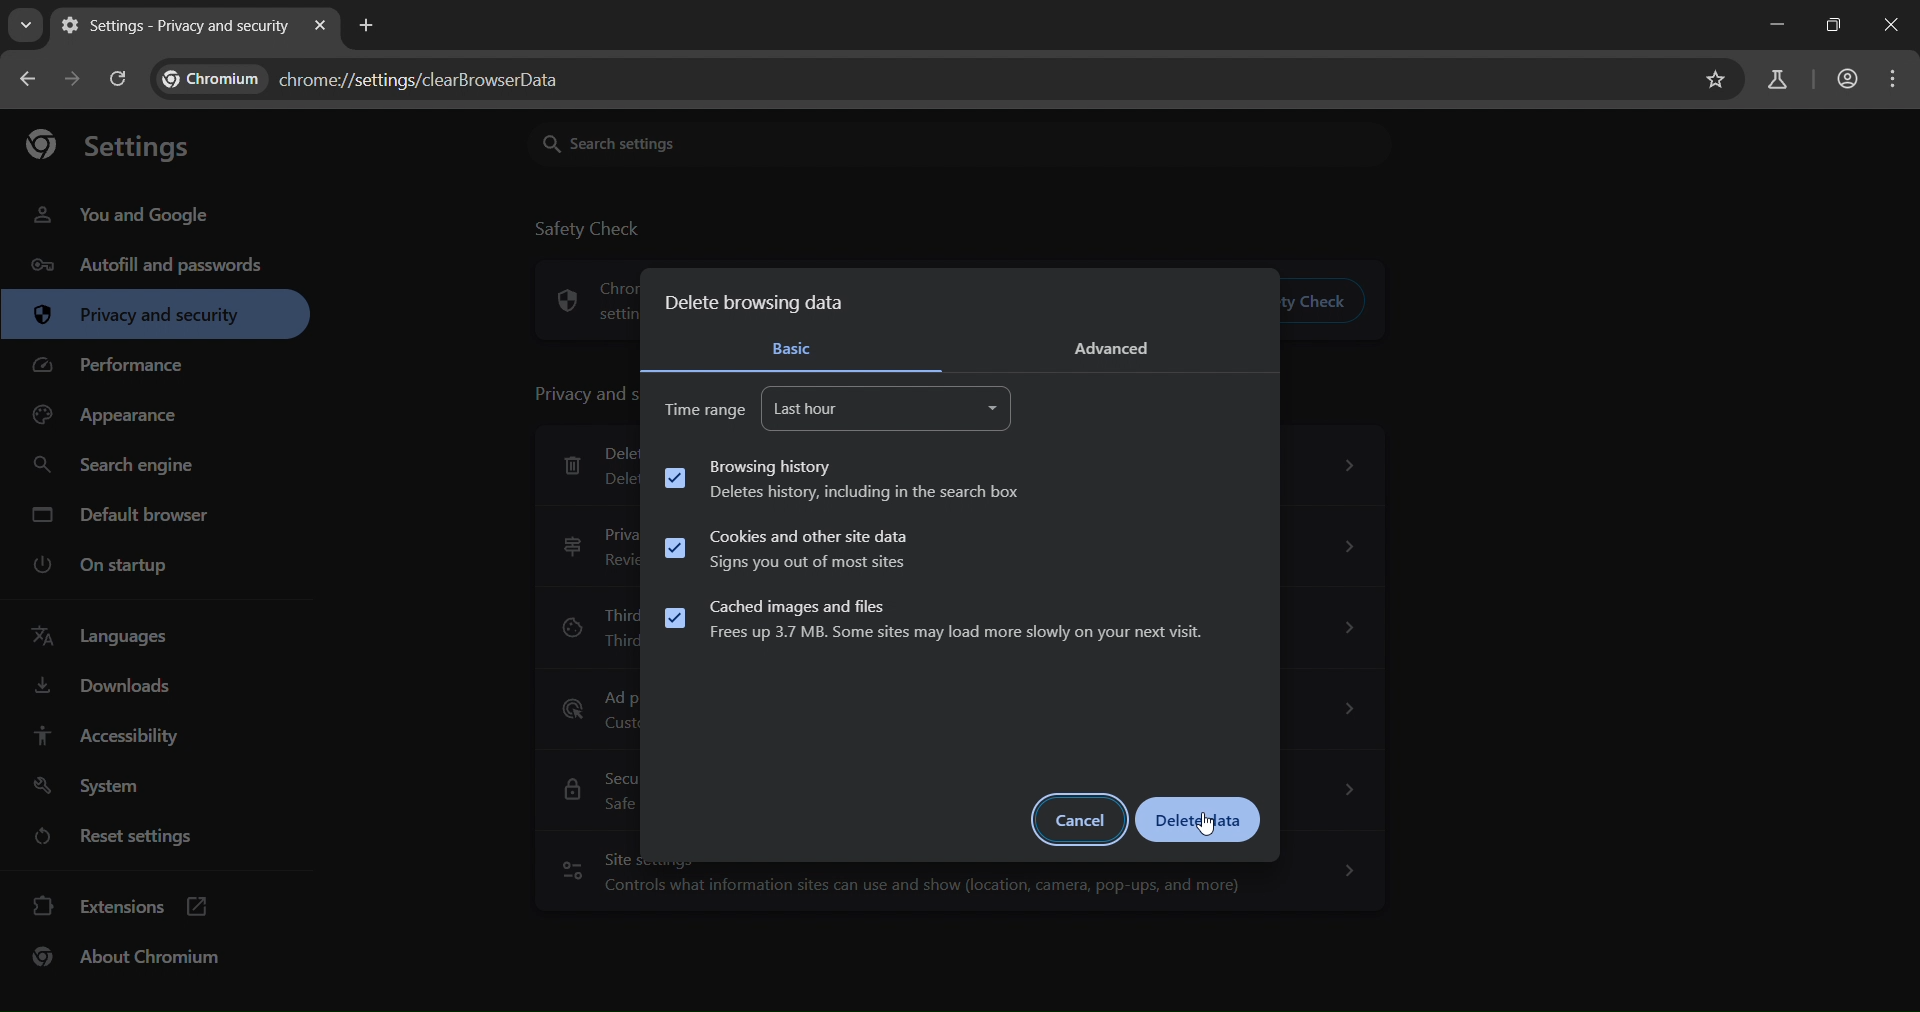 This screenshot has width=1920, height=1012. Describe the element at coordinates (1779, 78) in the screenshot. I see `search labs` at that location.